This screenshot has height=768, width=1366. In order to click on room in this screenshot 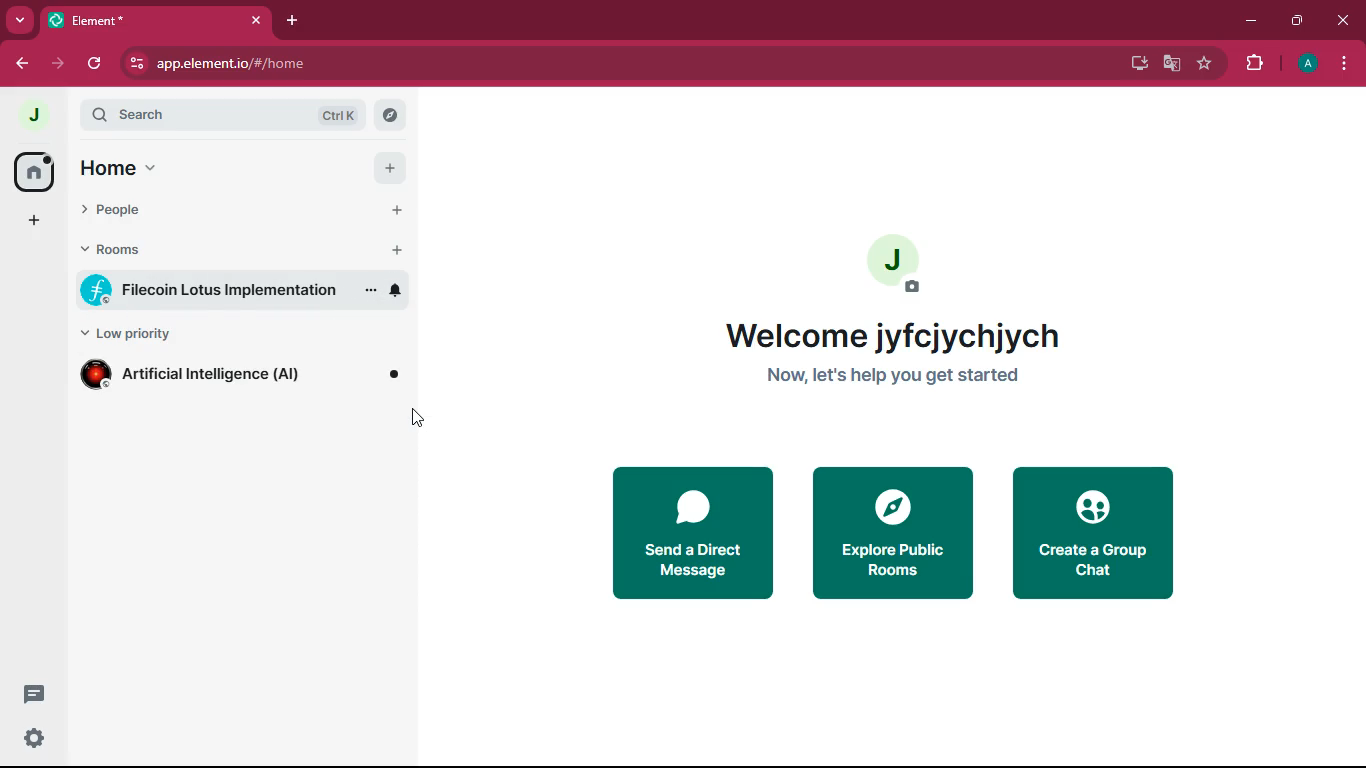, I will do `click(209, 290)`.